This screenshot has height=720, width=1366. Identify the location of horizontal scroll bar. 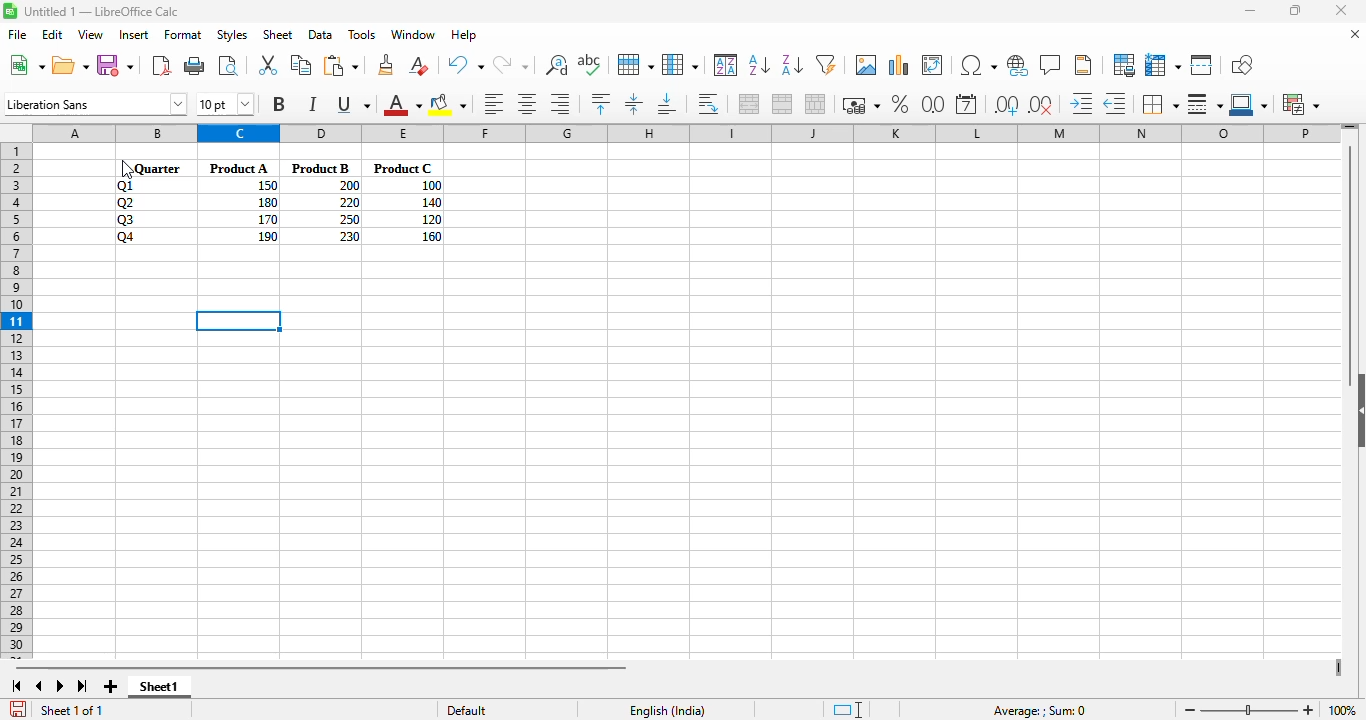
(320, 667).